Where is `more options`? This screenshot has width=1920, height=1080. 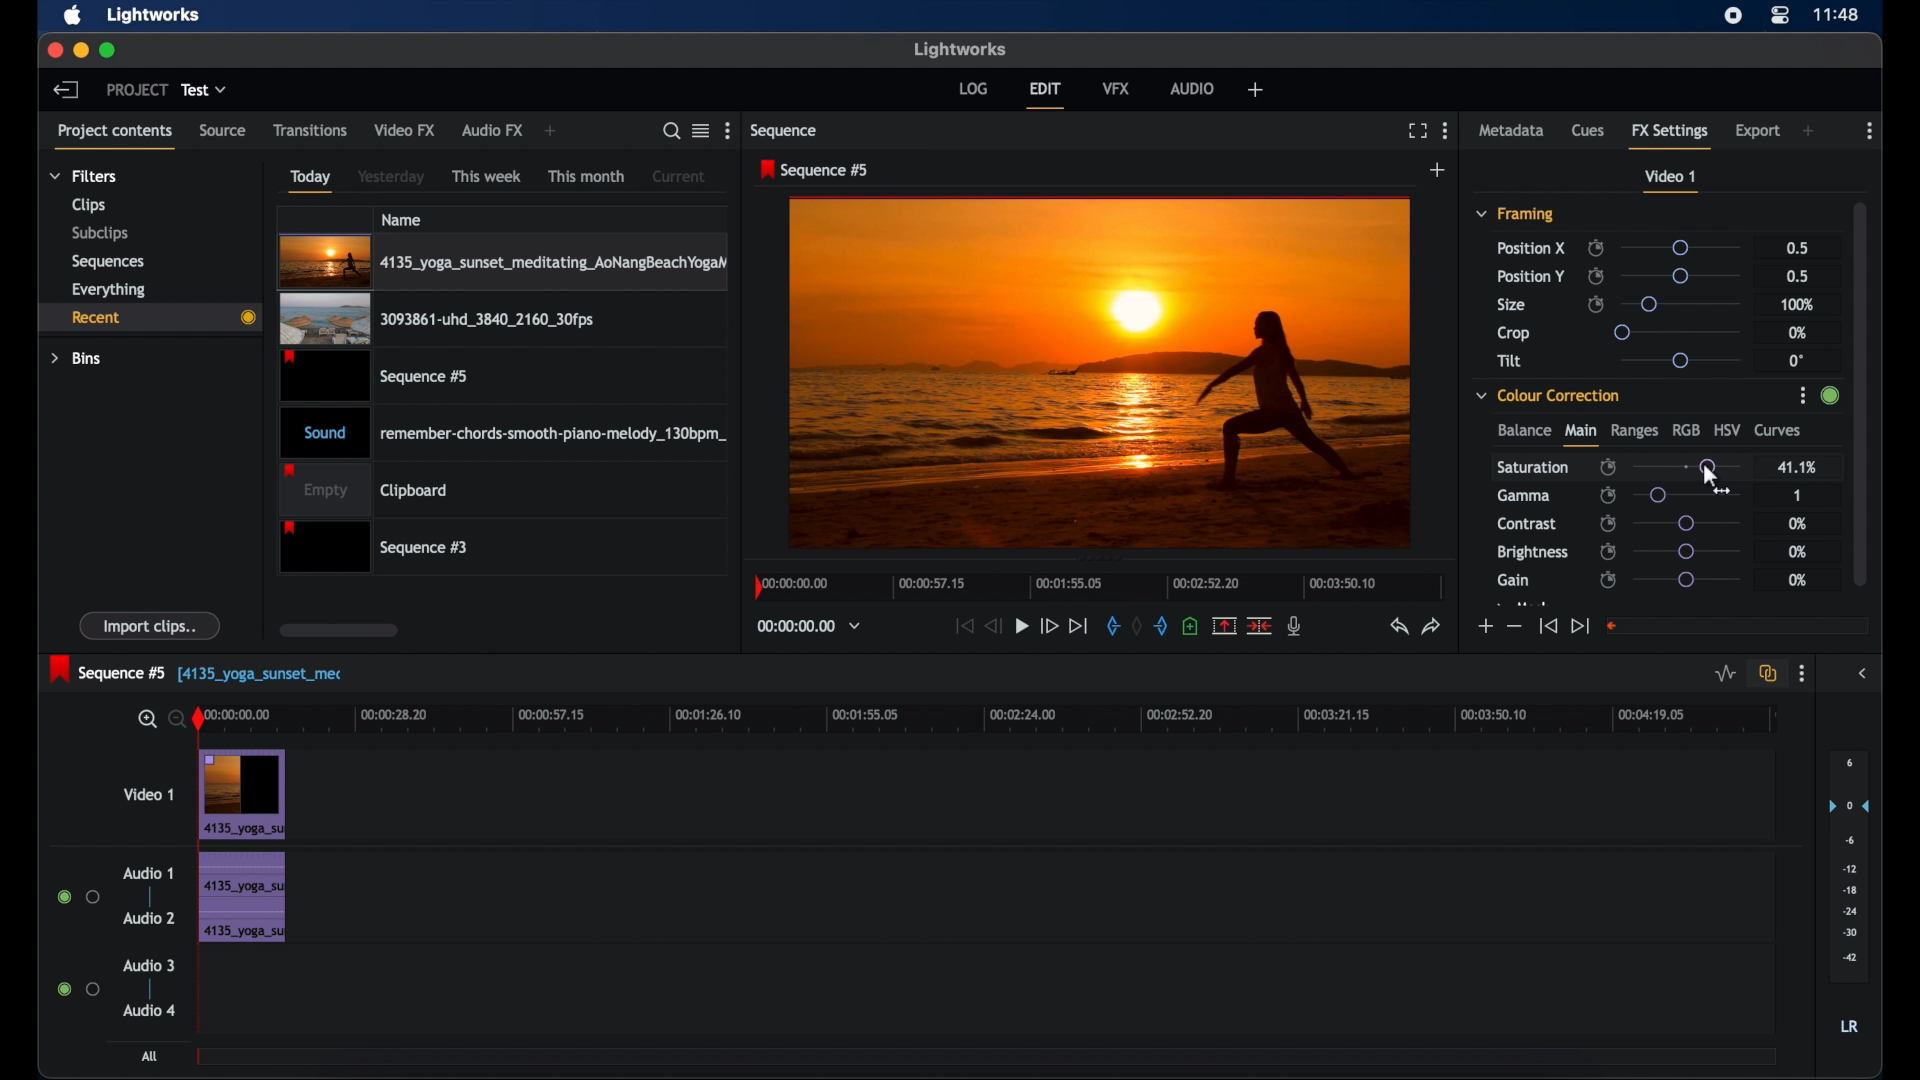
more options is located at coordinates (727, 131).